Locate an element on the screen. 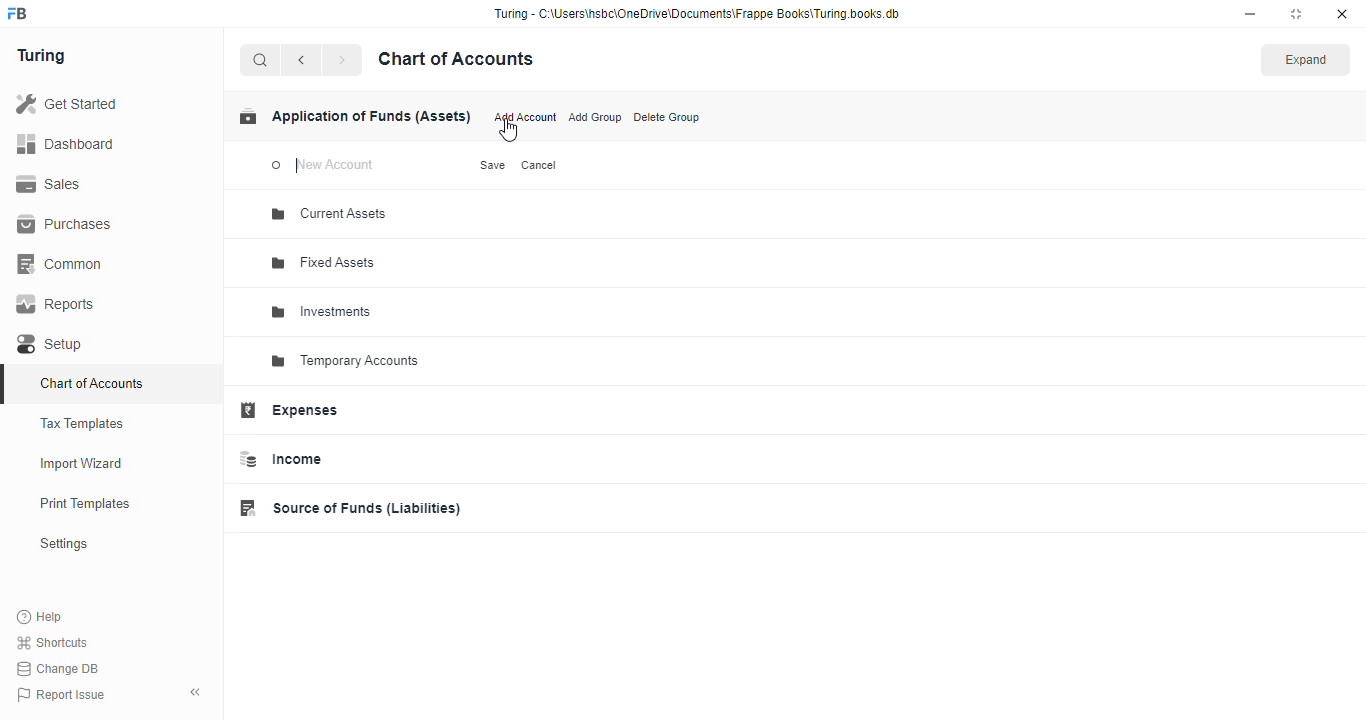 This screenshot has height=720, width=1366. add account is located at coordinates (526, 116).